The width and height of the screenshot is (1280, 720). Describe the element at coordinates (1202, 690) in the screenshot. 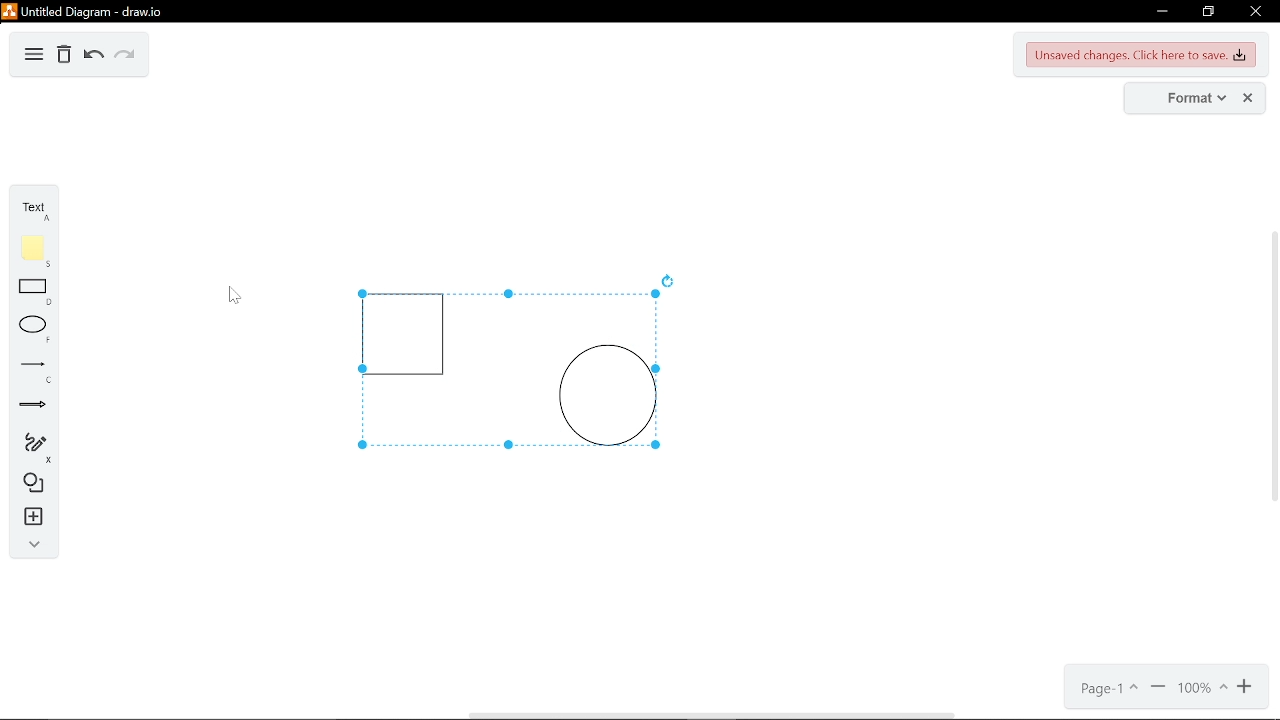

I see `current zoom` at that location.